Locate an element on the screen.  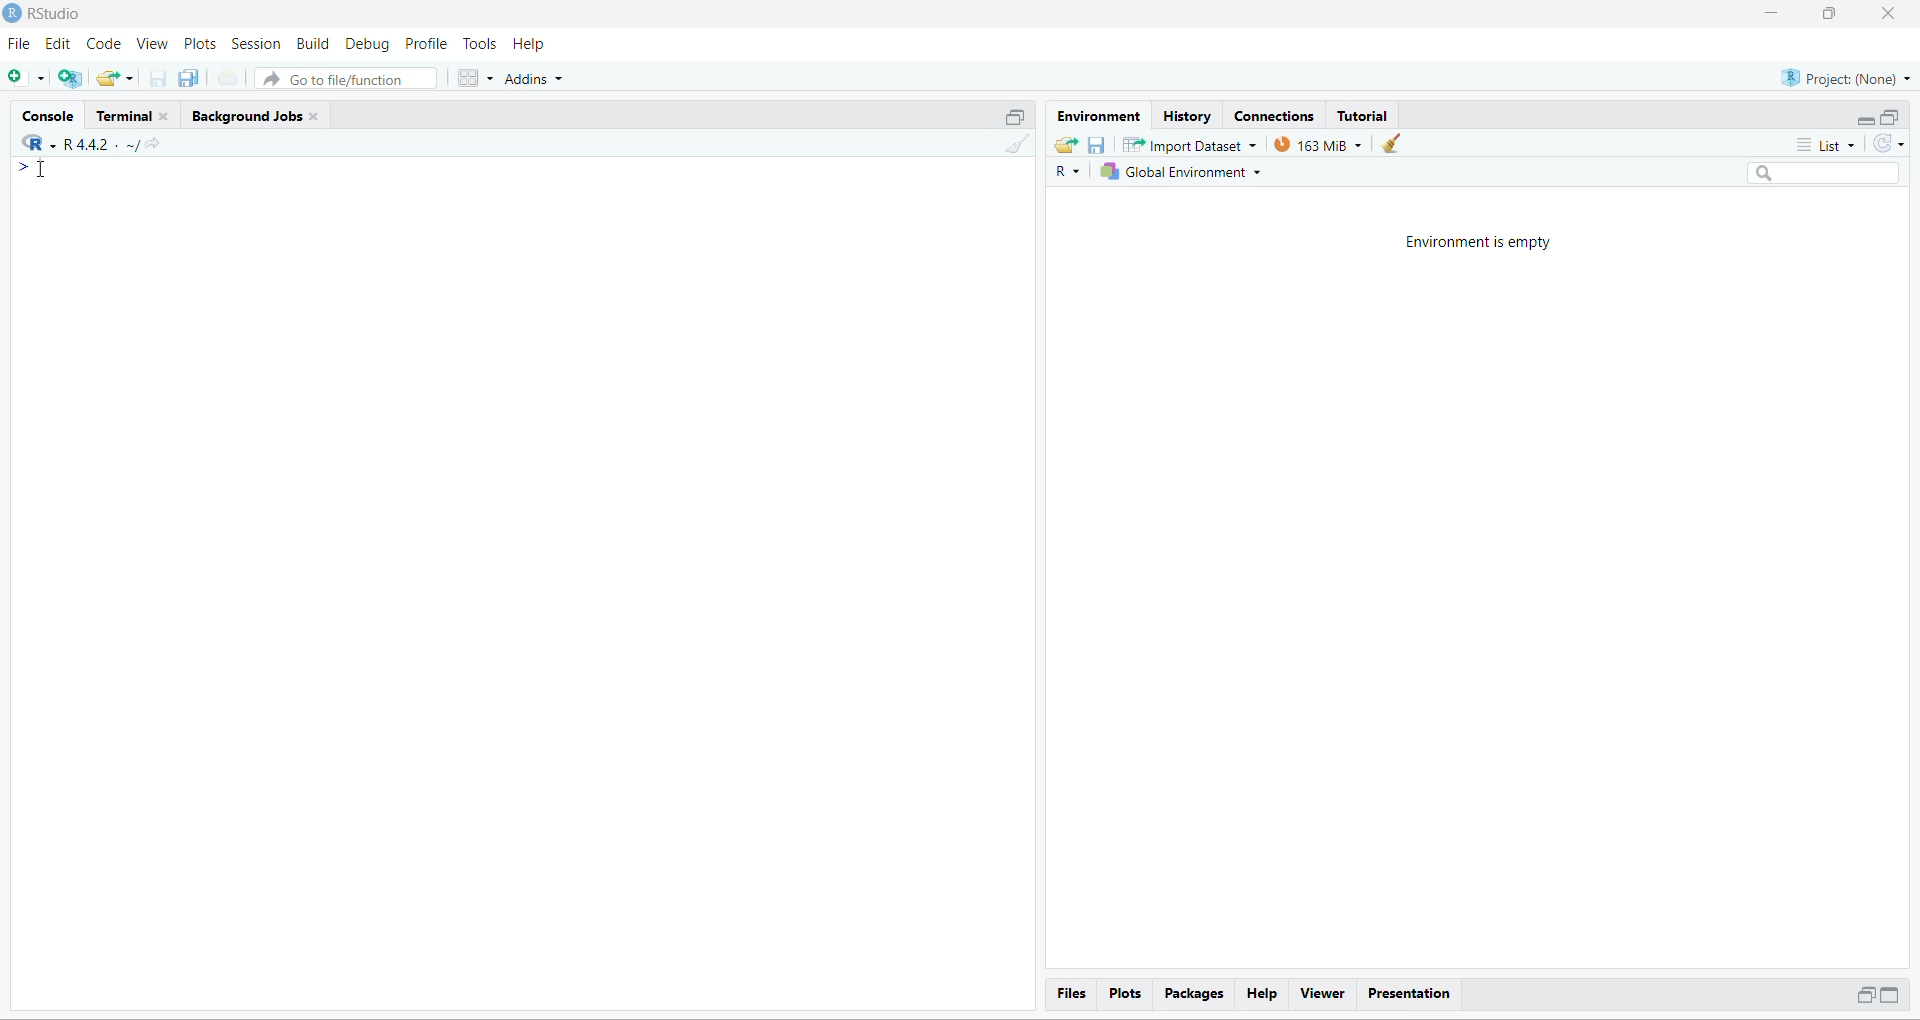
print is located at coordinates (228, 78).